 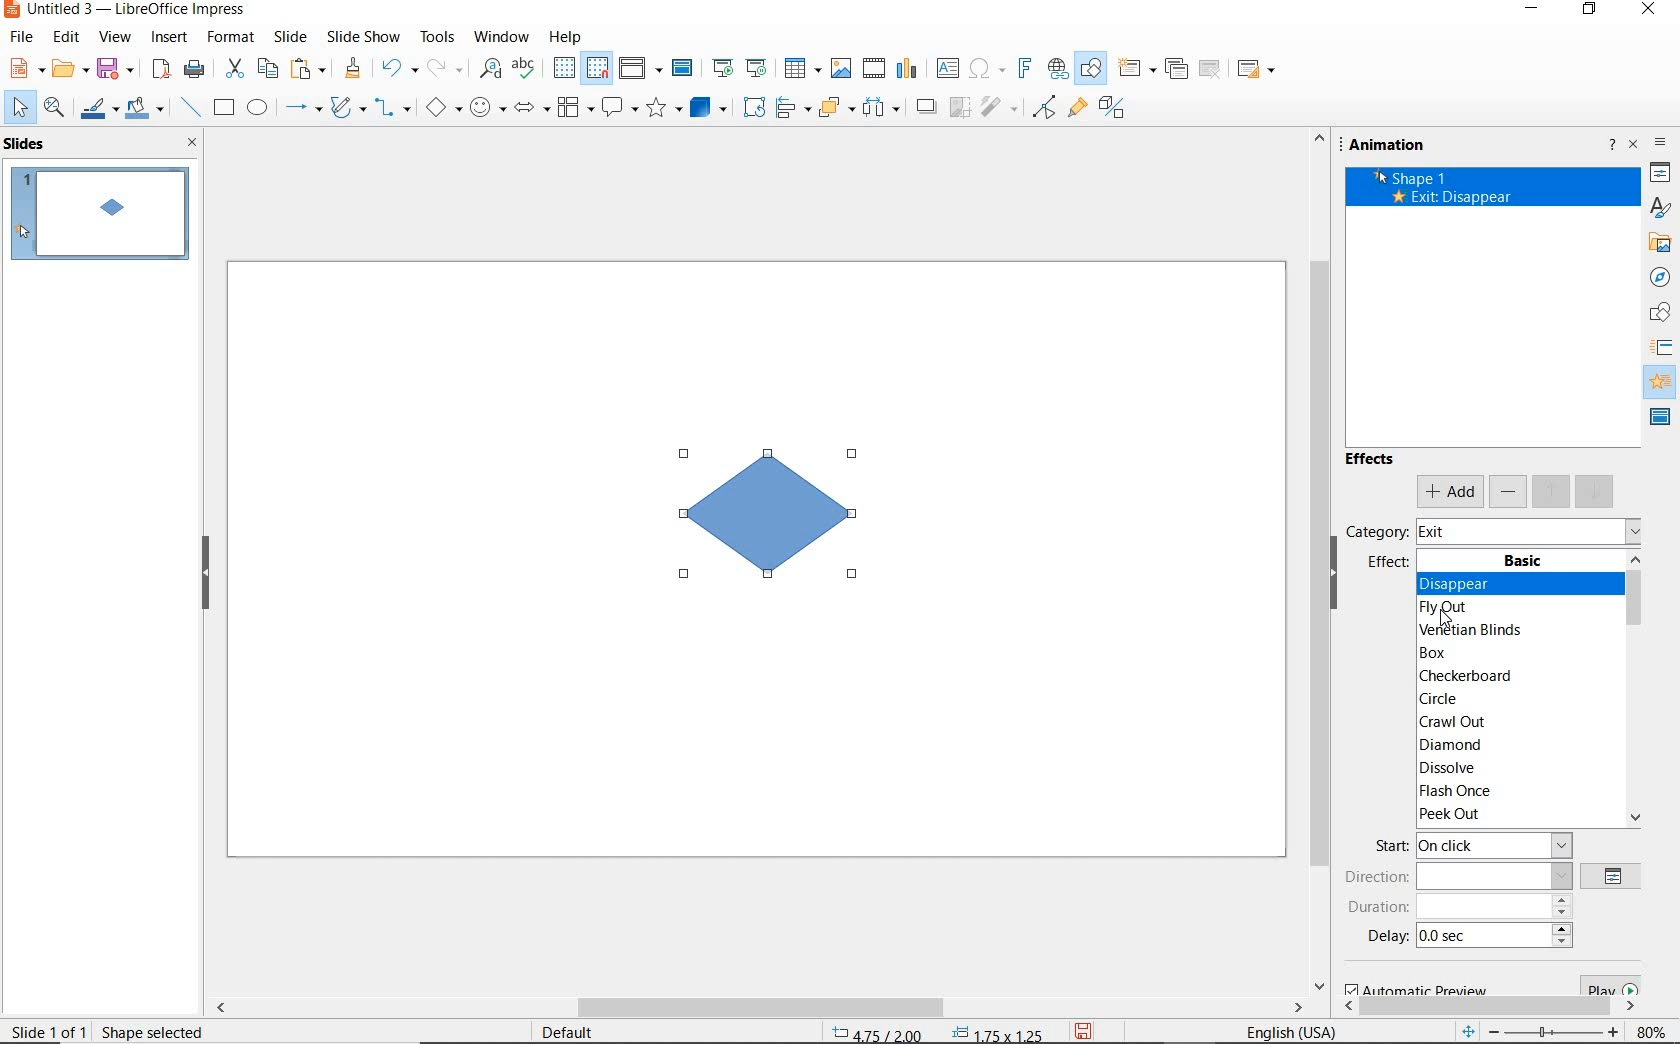 What do you see at coordinates (576, 107) in the screenshot?
I see `flowchart` at bounding box center [576, 107].